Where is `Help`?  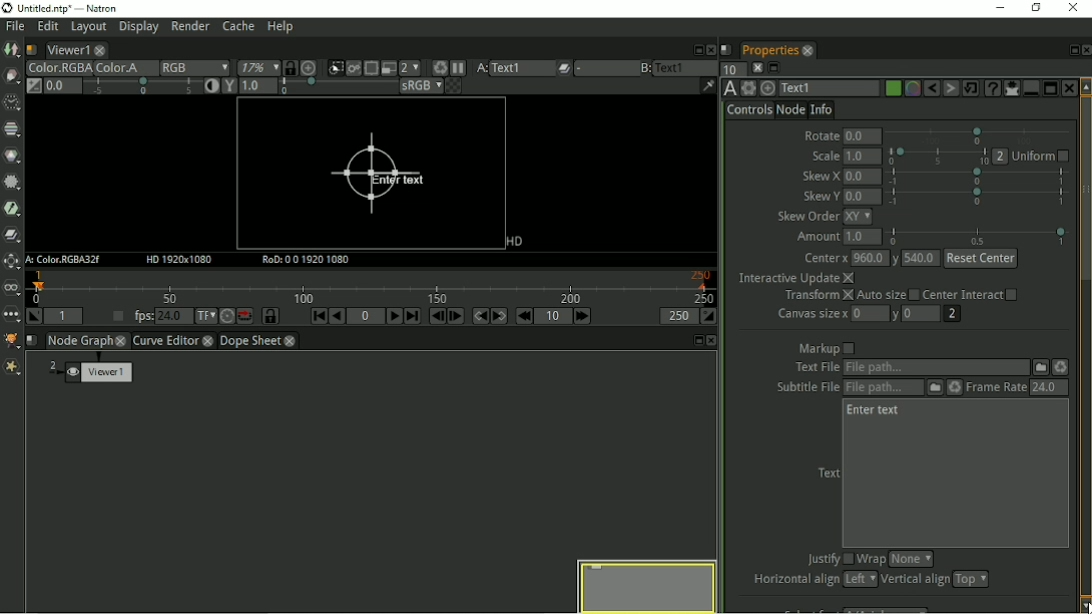 Help is located at coordinates (282, 27).